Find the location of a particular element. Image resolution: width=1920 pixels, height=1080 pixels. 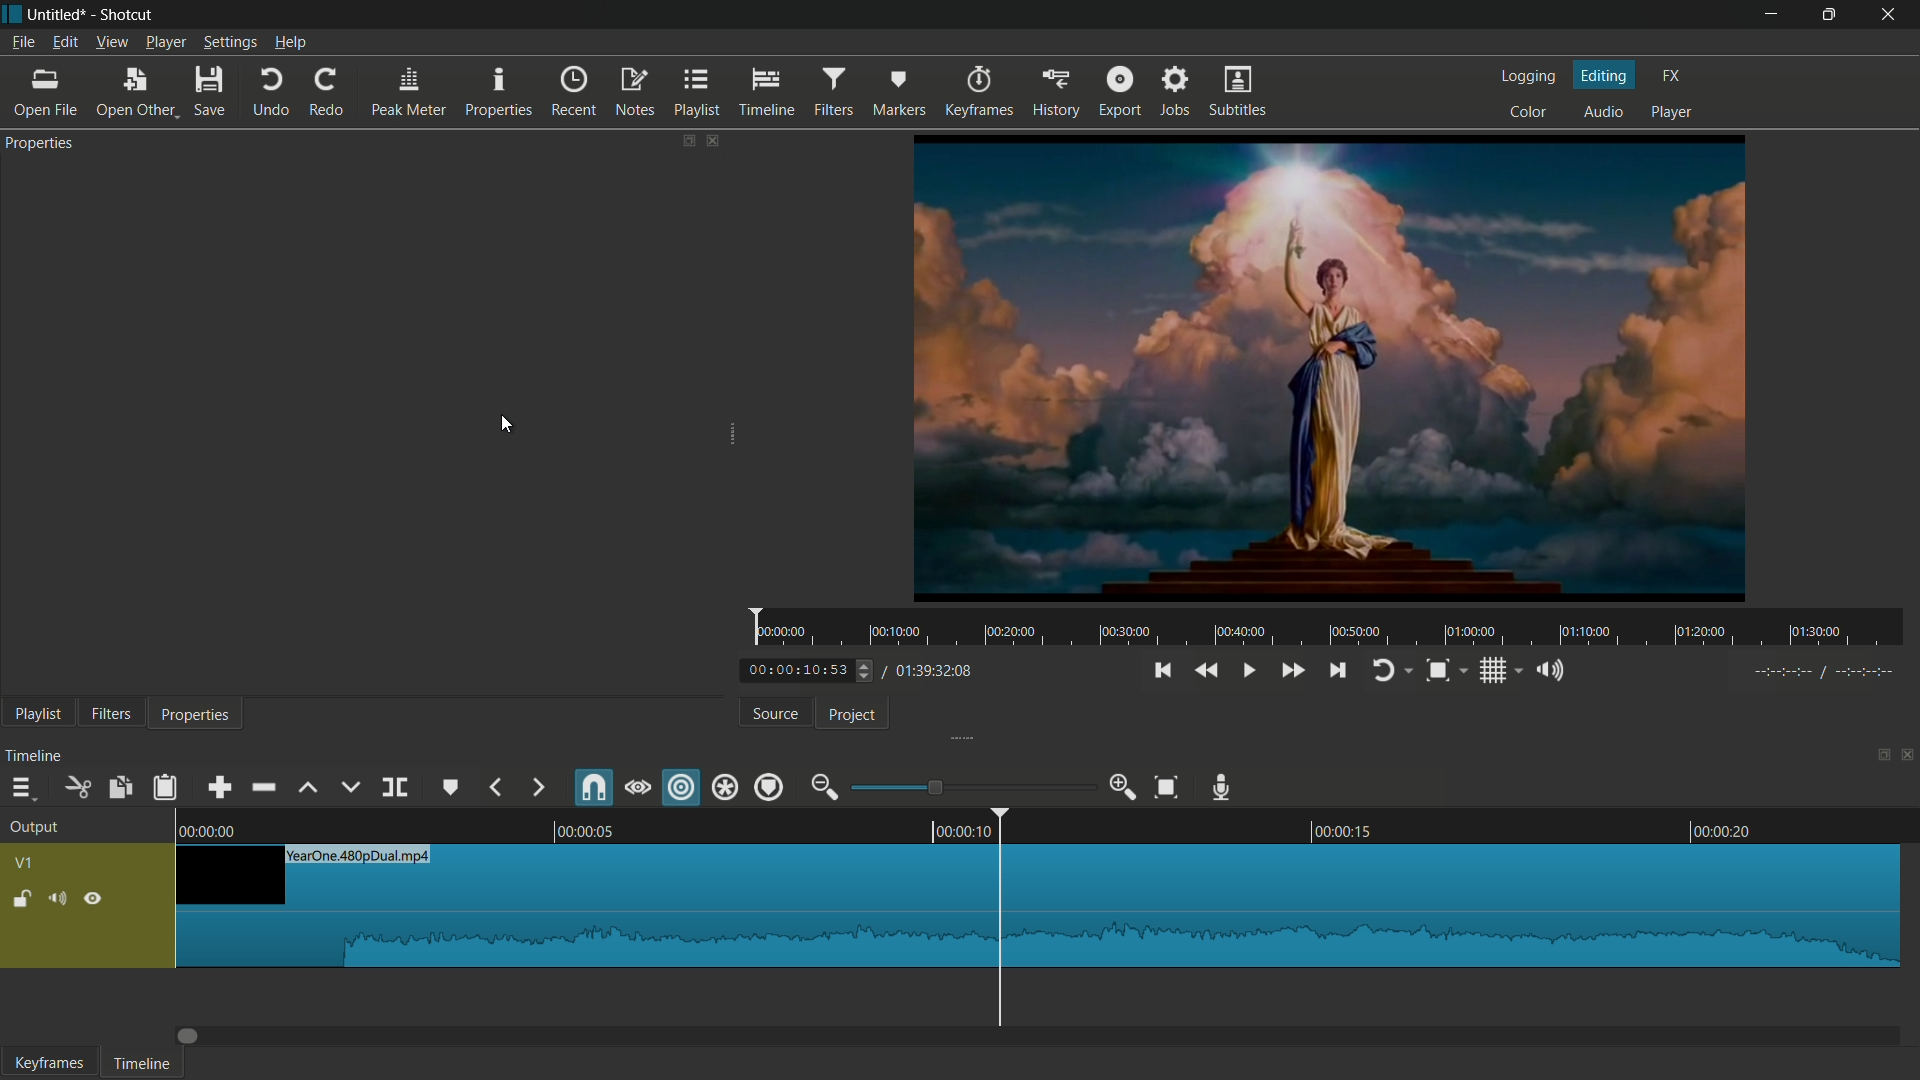

change layout is located at coordinates (1877, 756).